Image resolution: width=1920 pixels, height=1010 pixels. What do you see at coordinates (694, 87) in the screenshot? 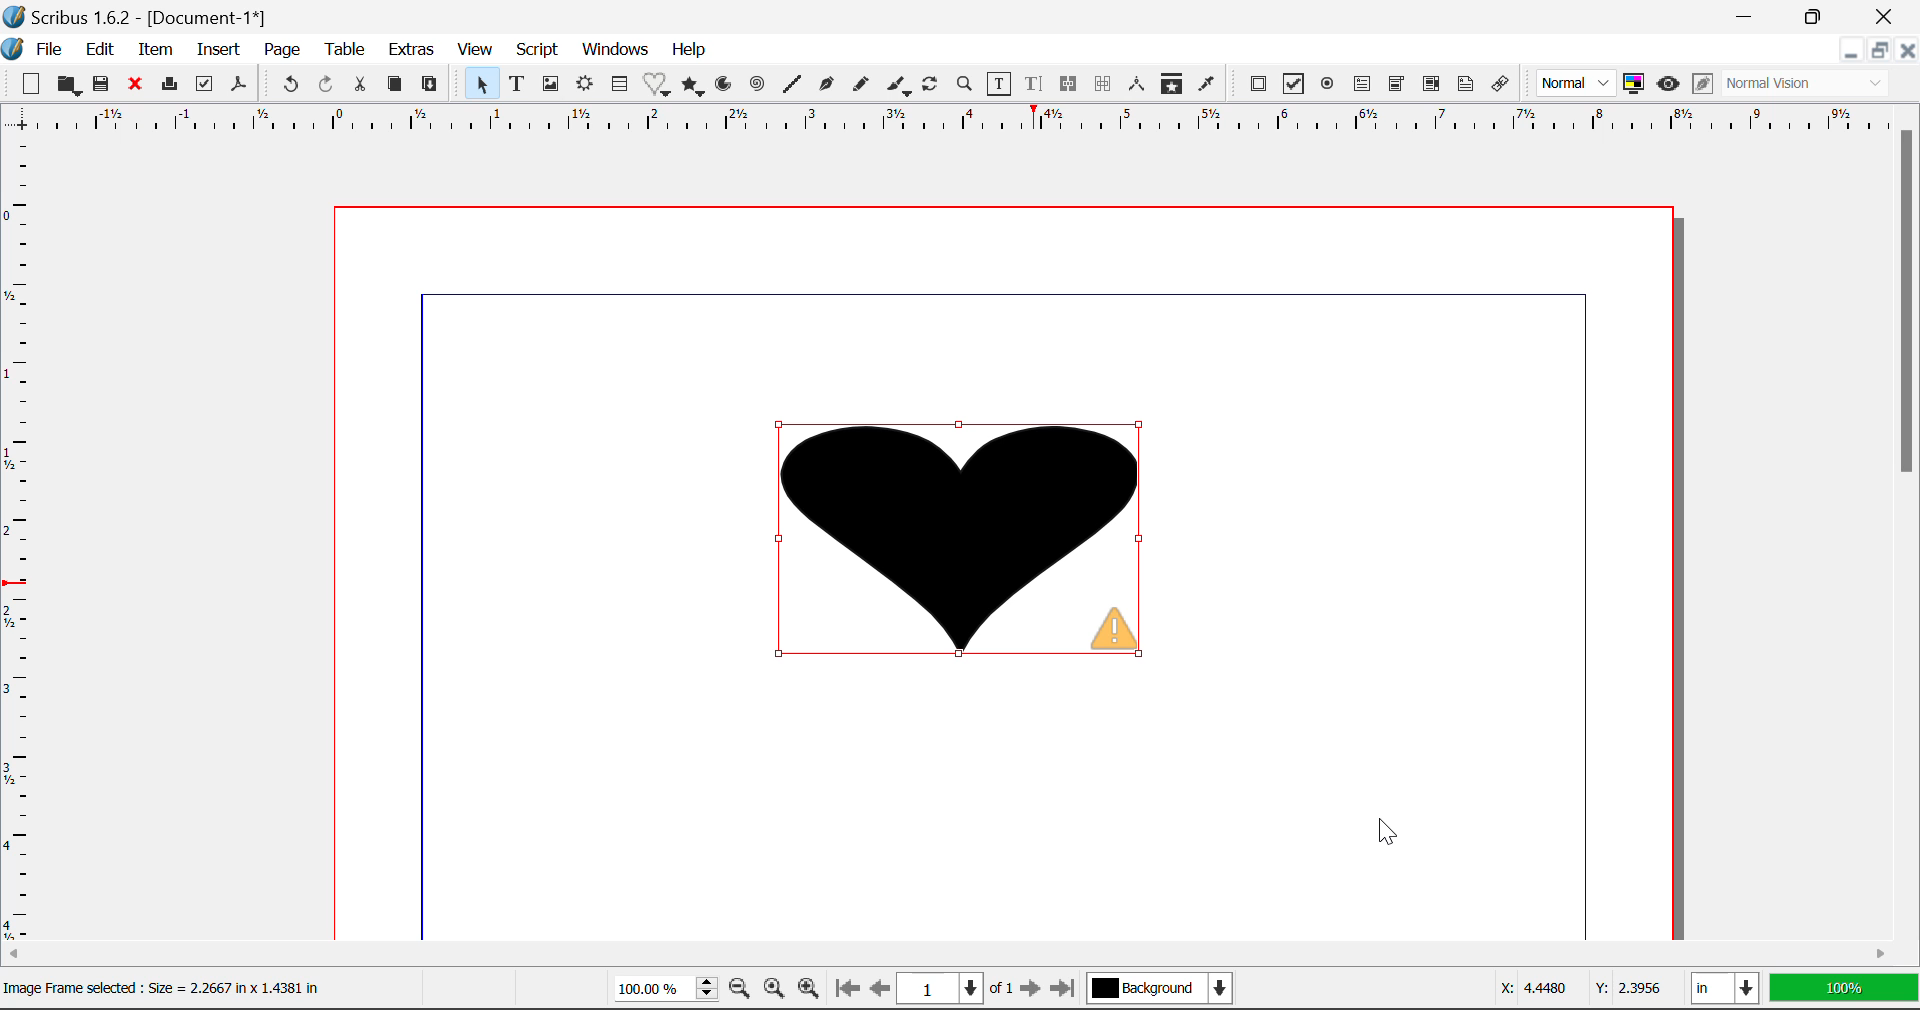
I see `Polygons` at bounding box center [694, 87].